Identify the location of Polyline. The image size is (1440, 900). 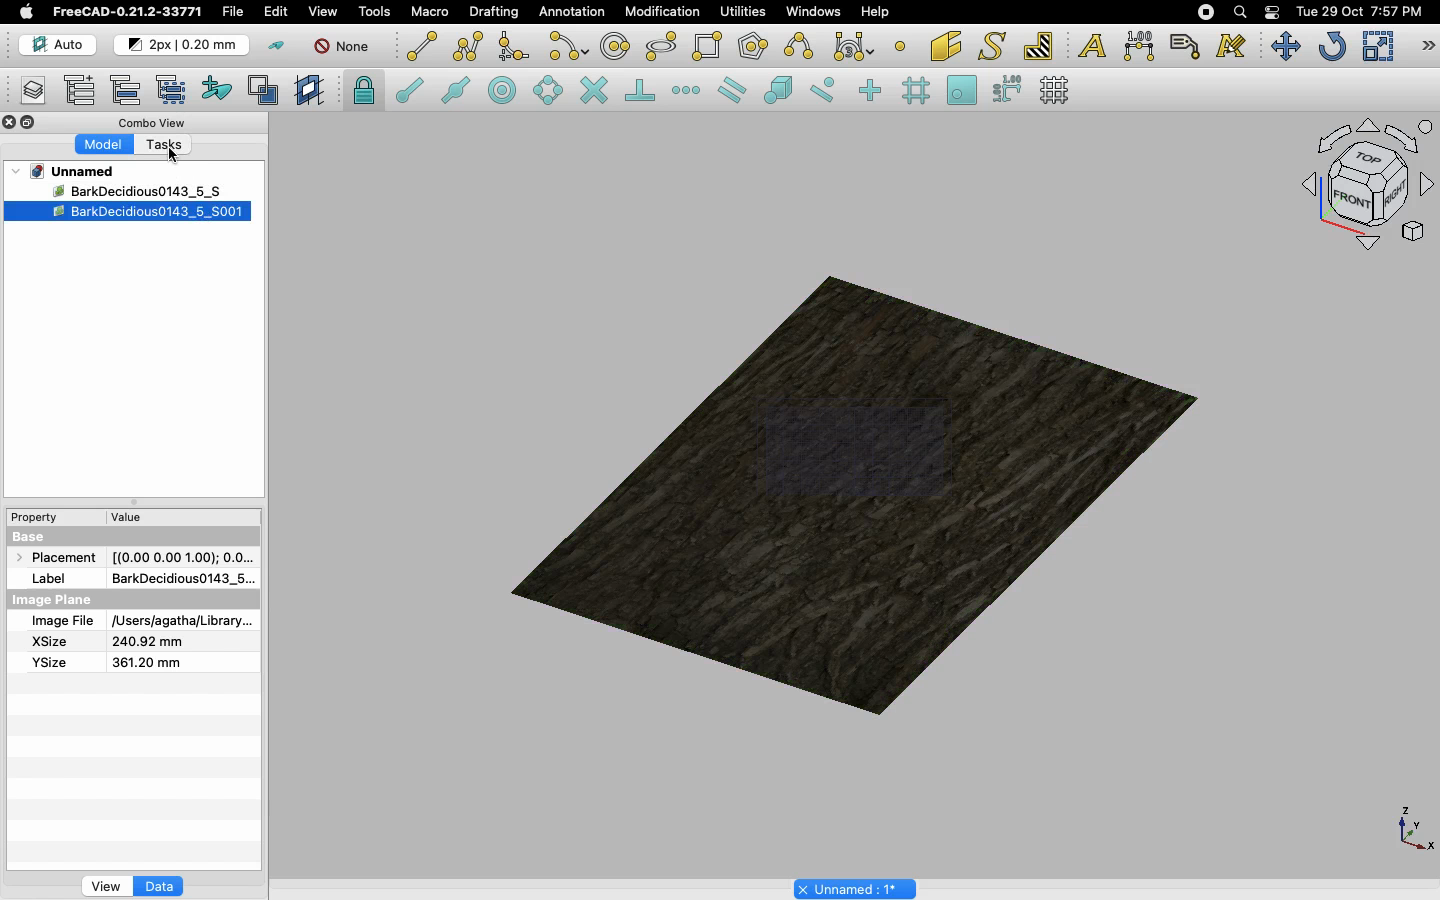
(468, 46).